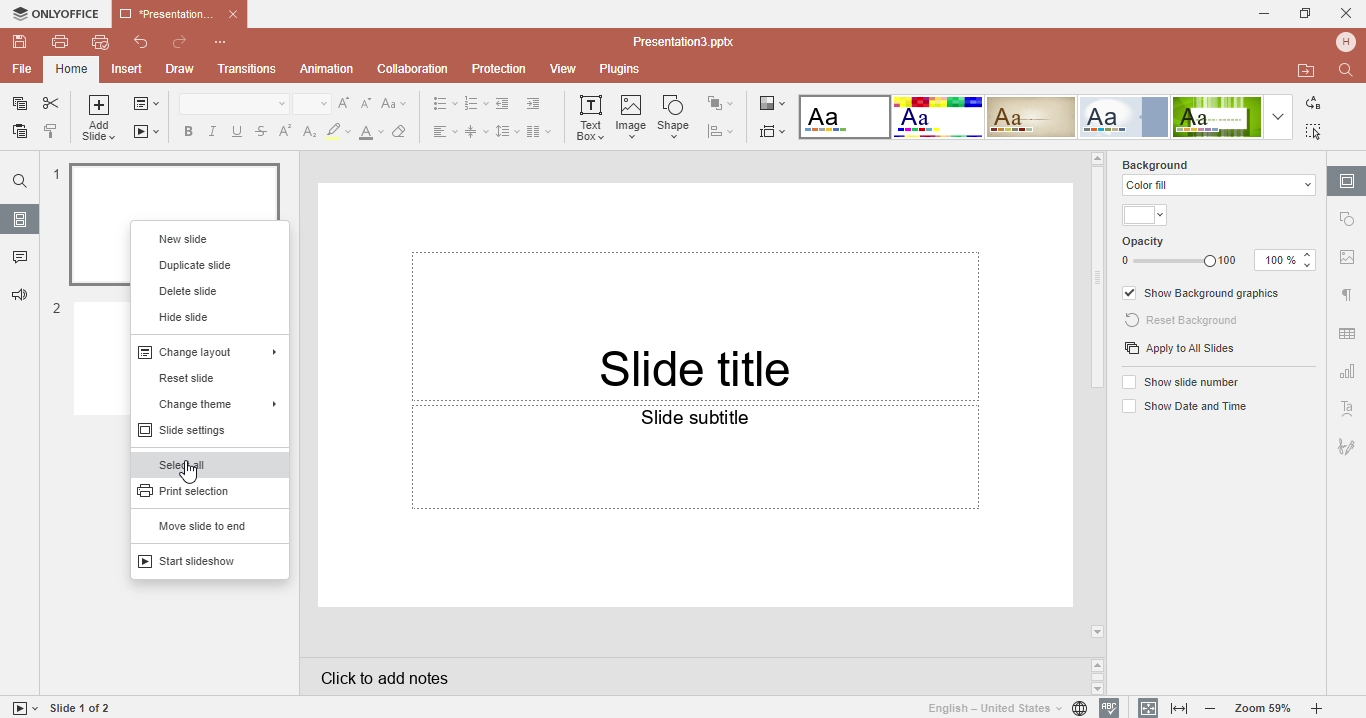  I want to click on Start slide show, so click(198, 561).